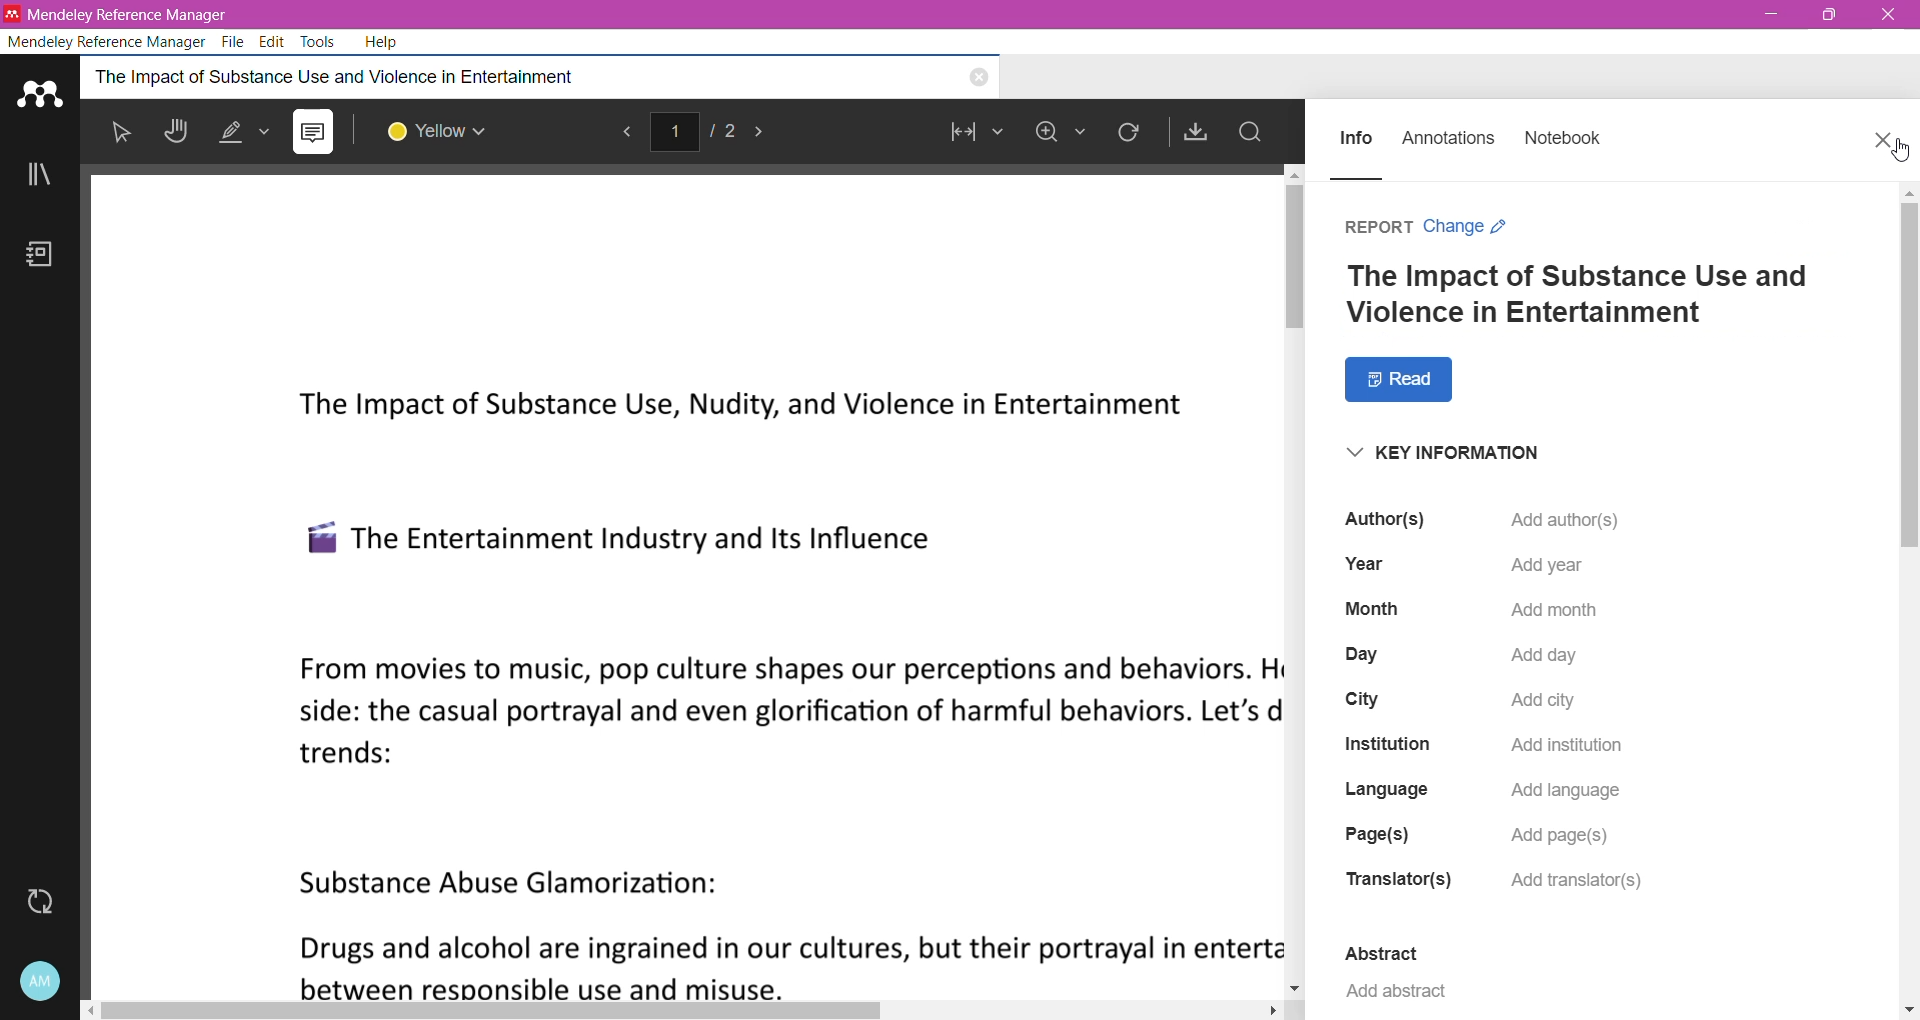 The width and height of the screenshot is (1920, 1020). What do you see at coordinates (1387, 743) in the screenshot?
I see `Institution` at bounding box center [1387, 743].